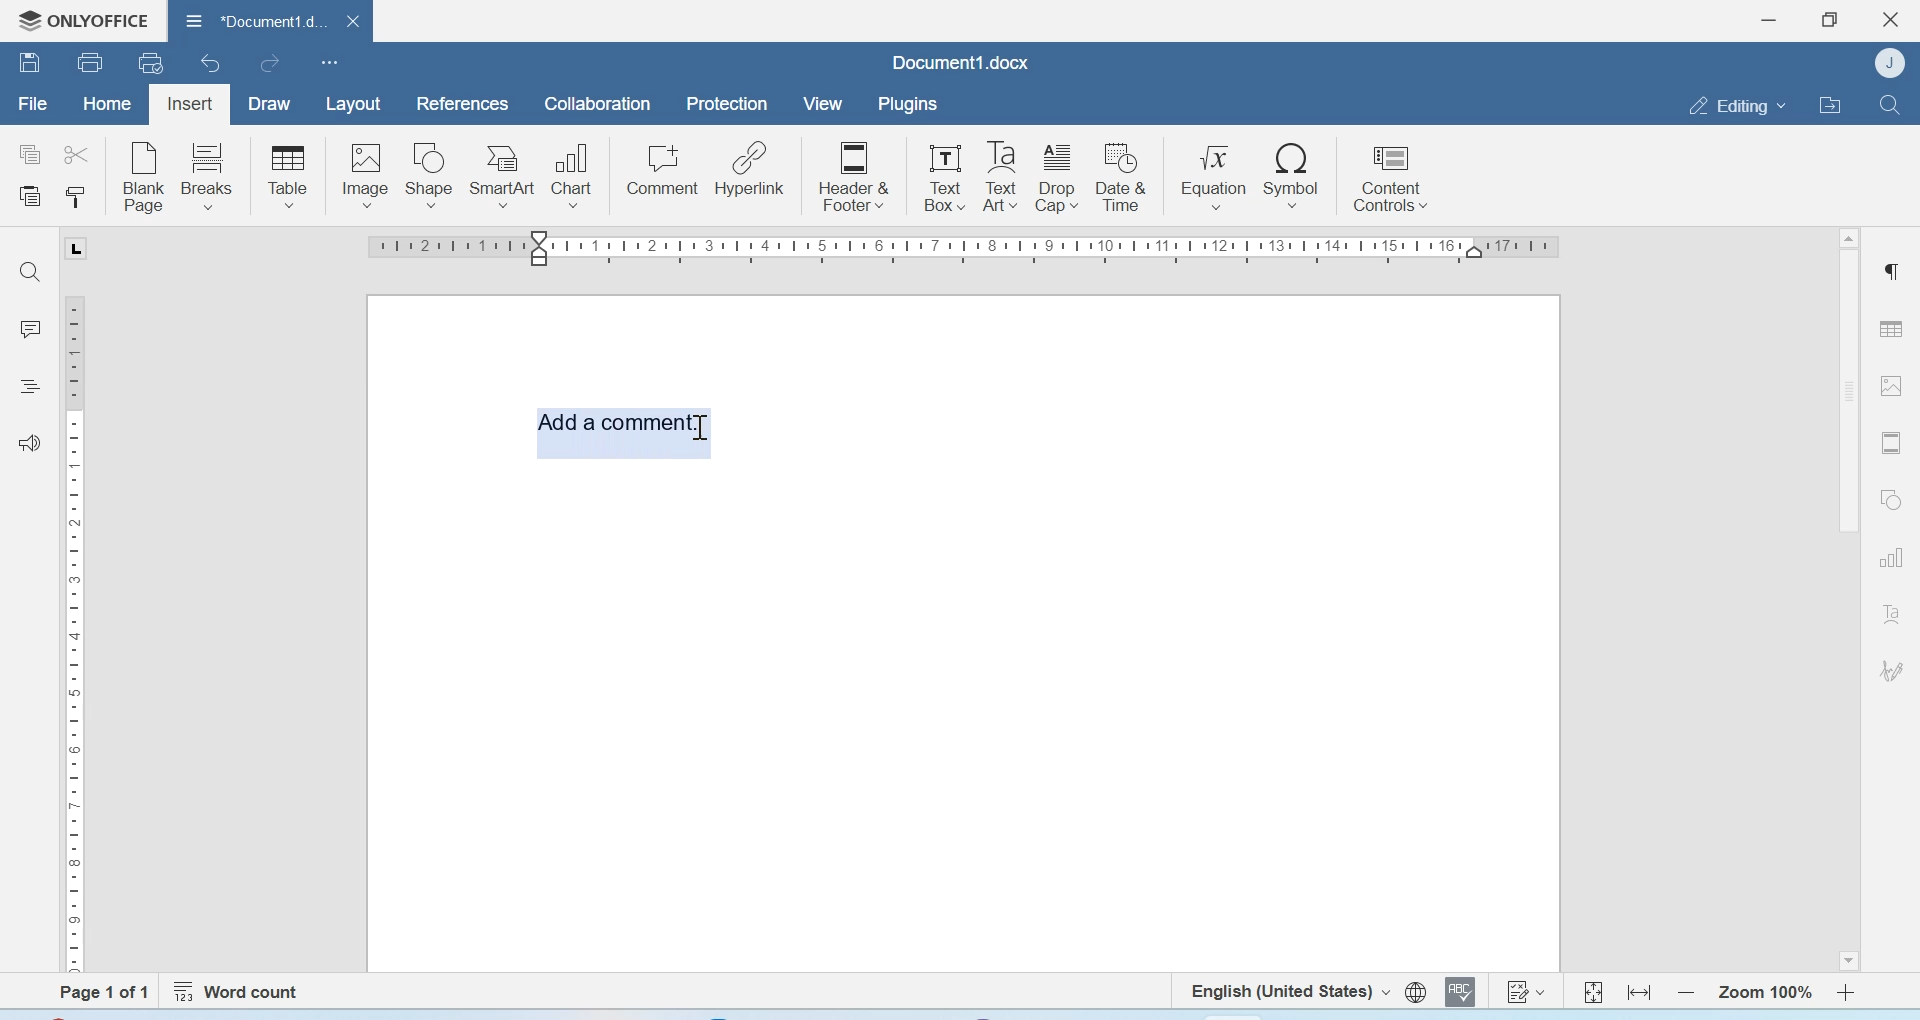 Image resolution: width=1920 pixels, height=1020 pixels. Describe the element at coordinates (1736, 105) in the screenshot. I see `Editing` at that location.